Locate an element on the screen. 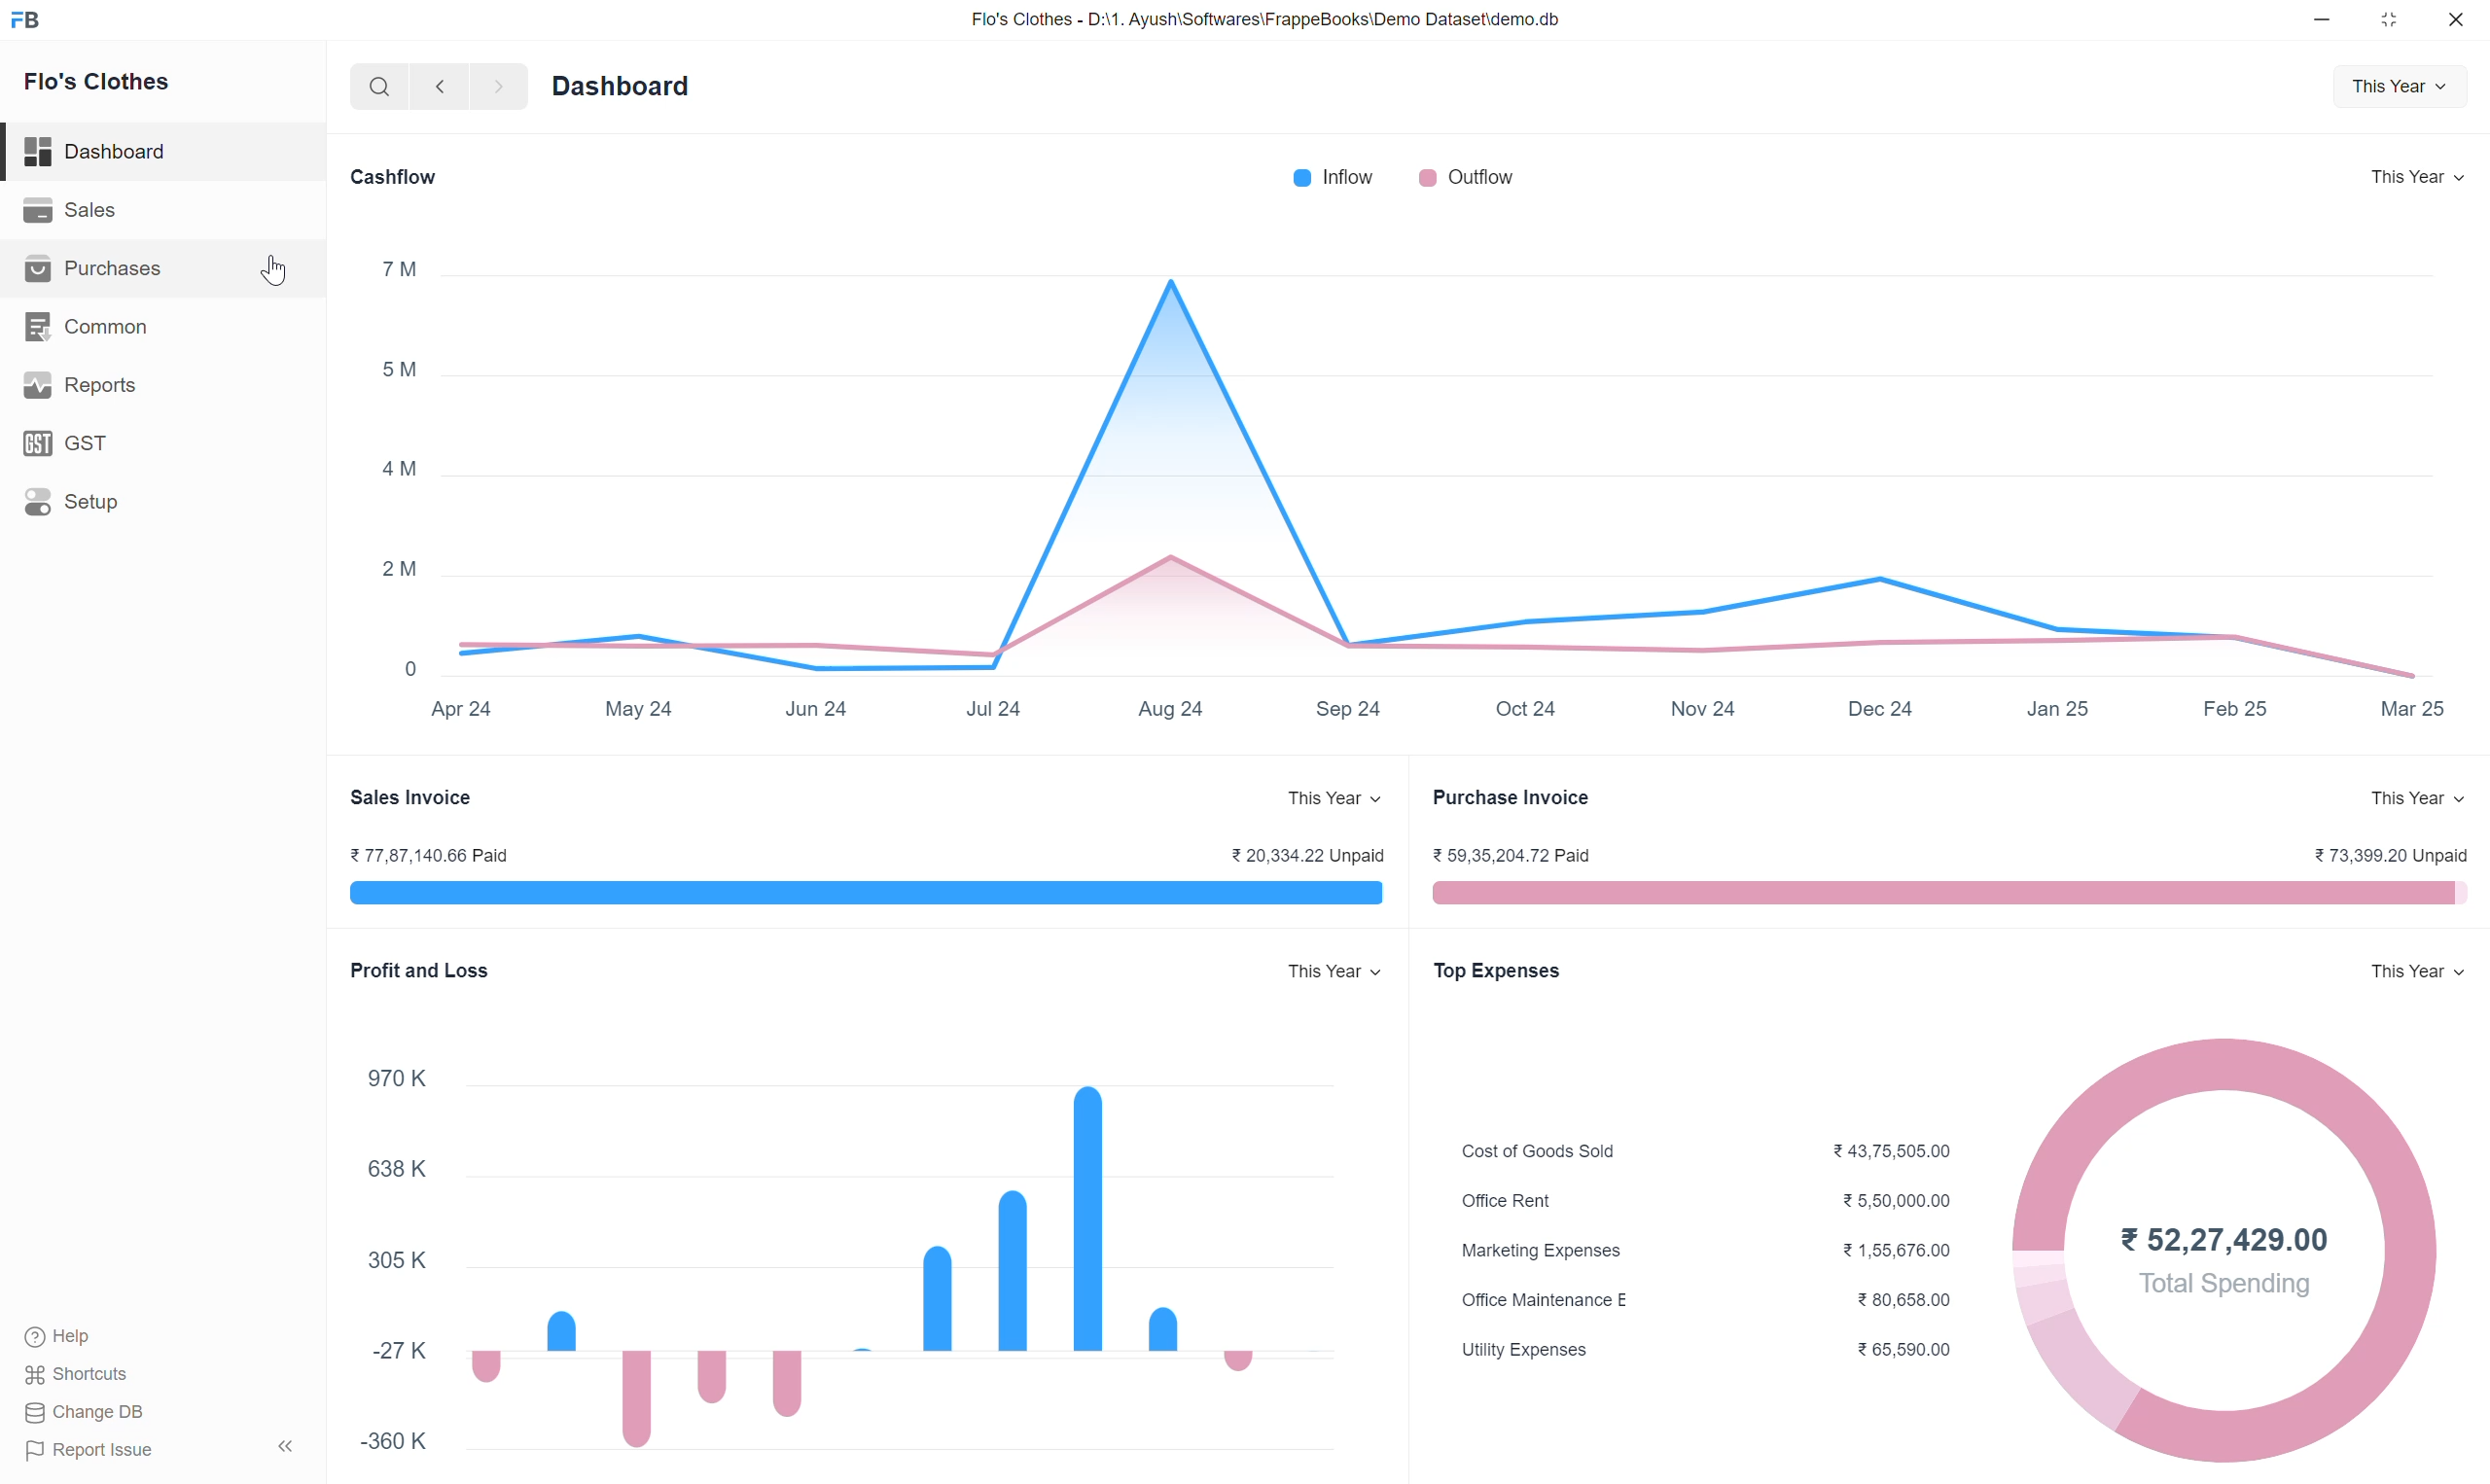 This screenshot has height=1484, width=2490. ® Inflow is located at coordinates (1324, 180).